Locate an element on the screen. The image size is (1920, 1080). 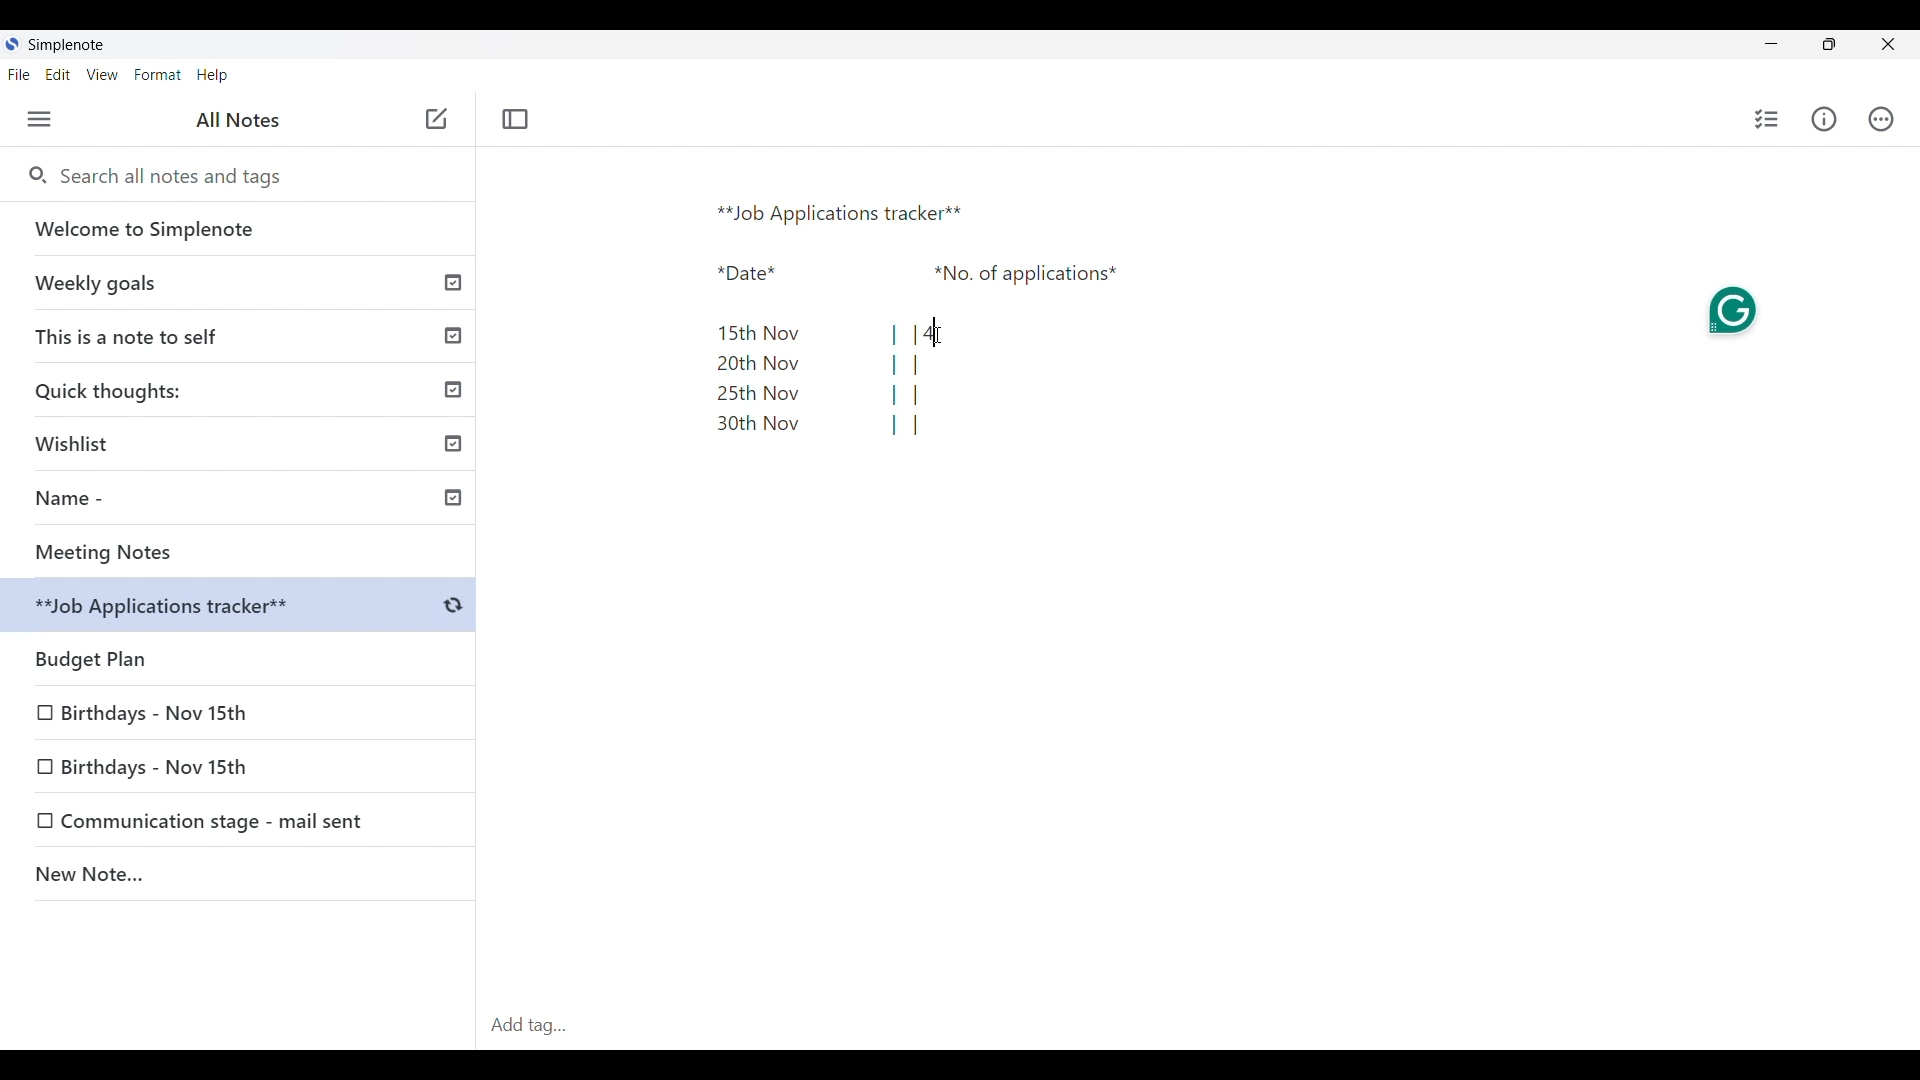
Actions is located at coordinates (1881, 119).